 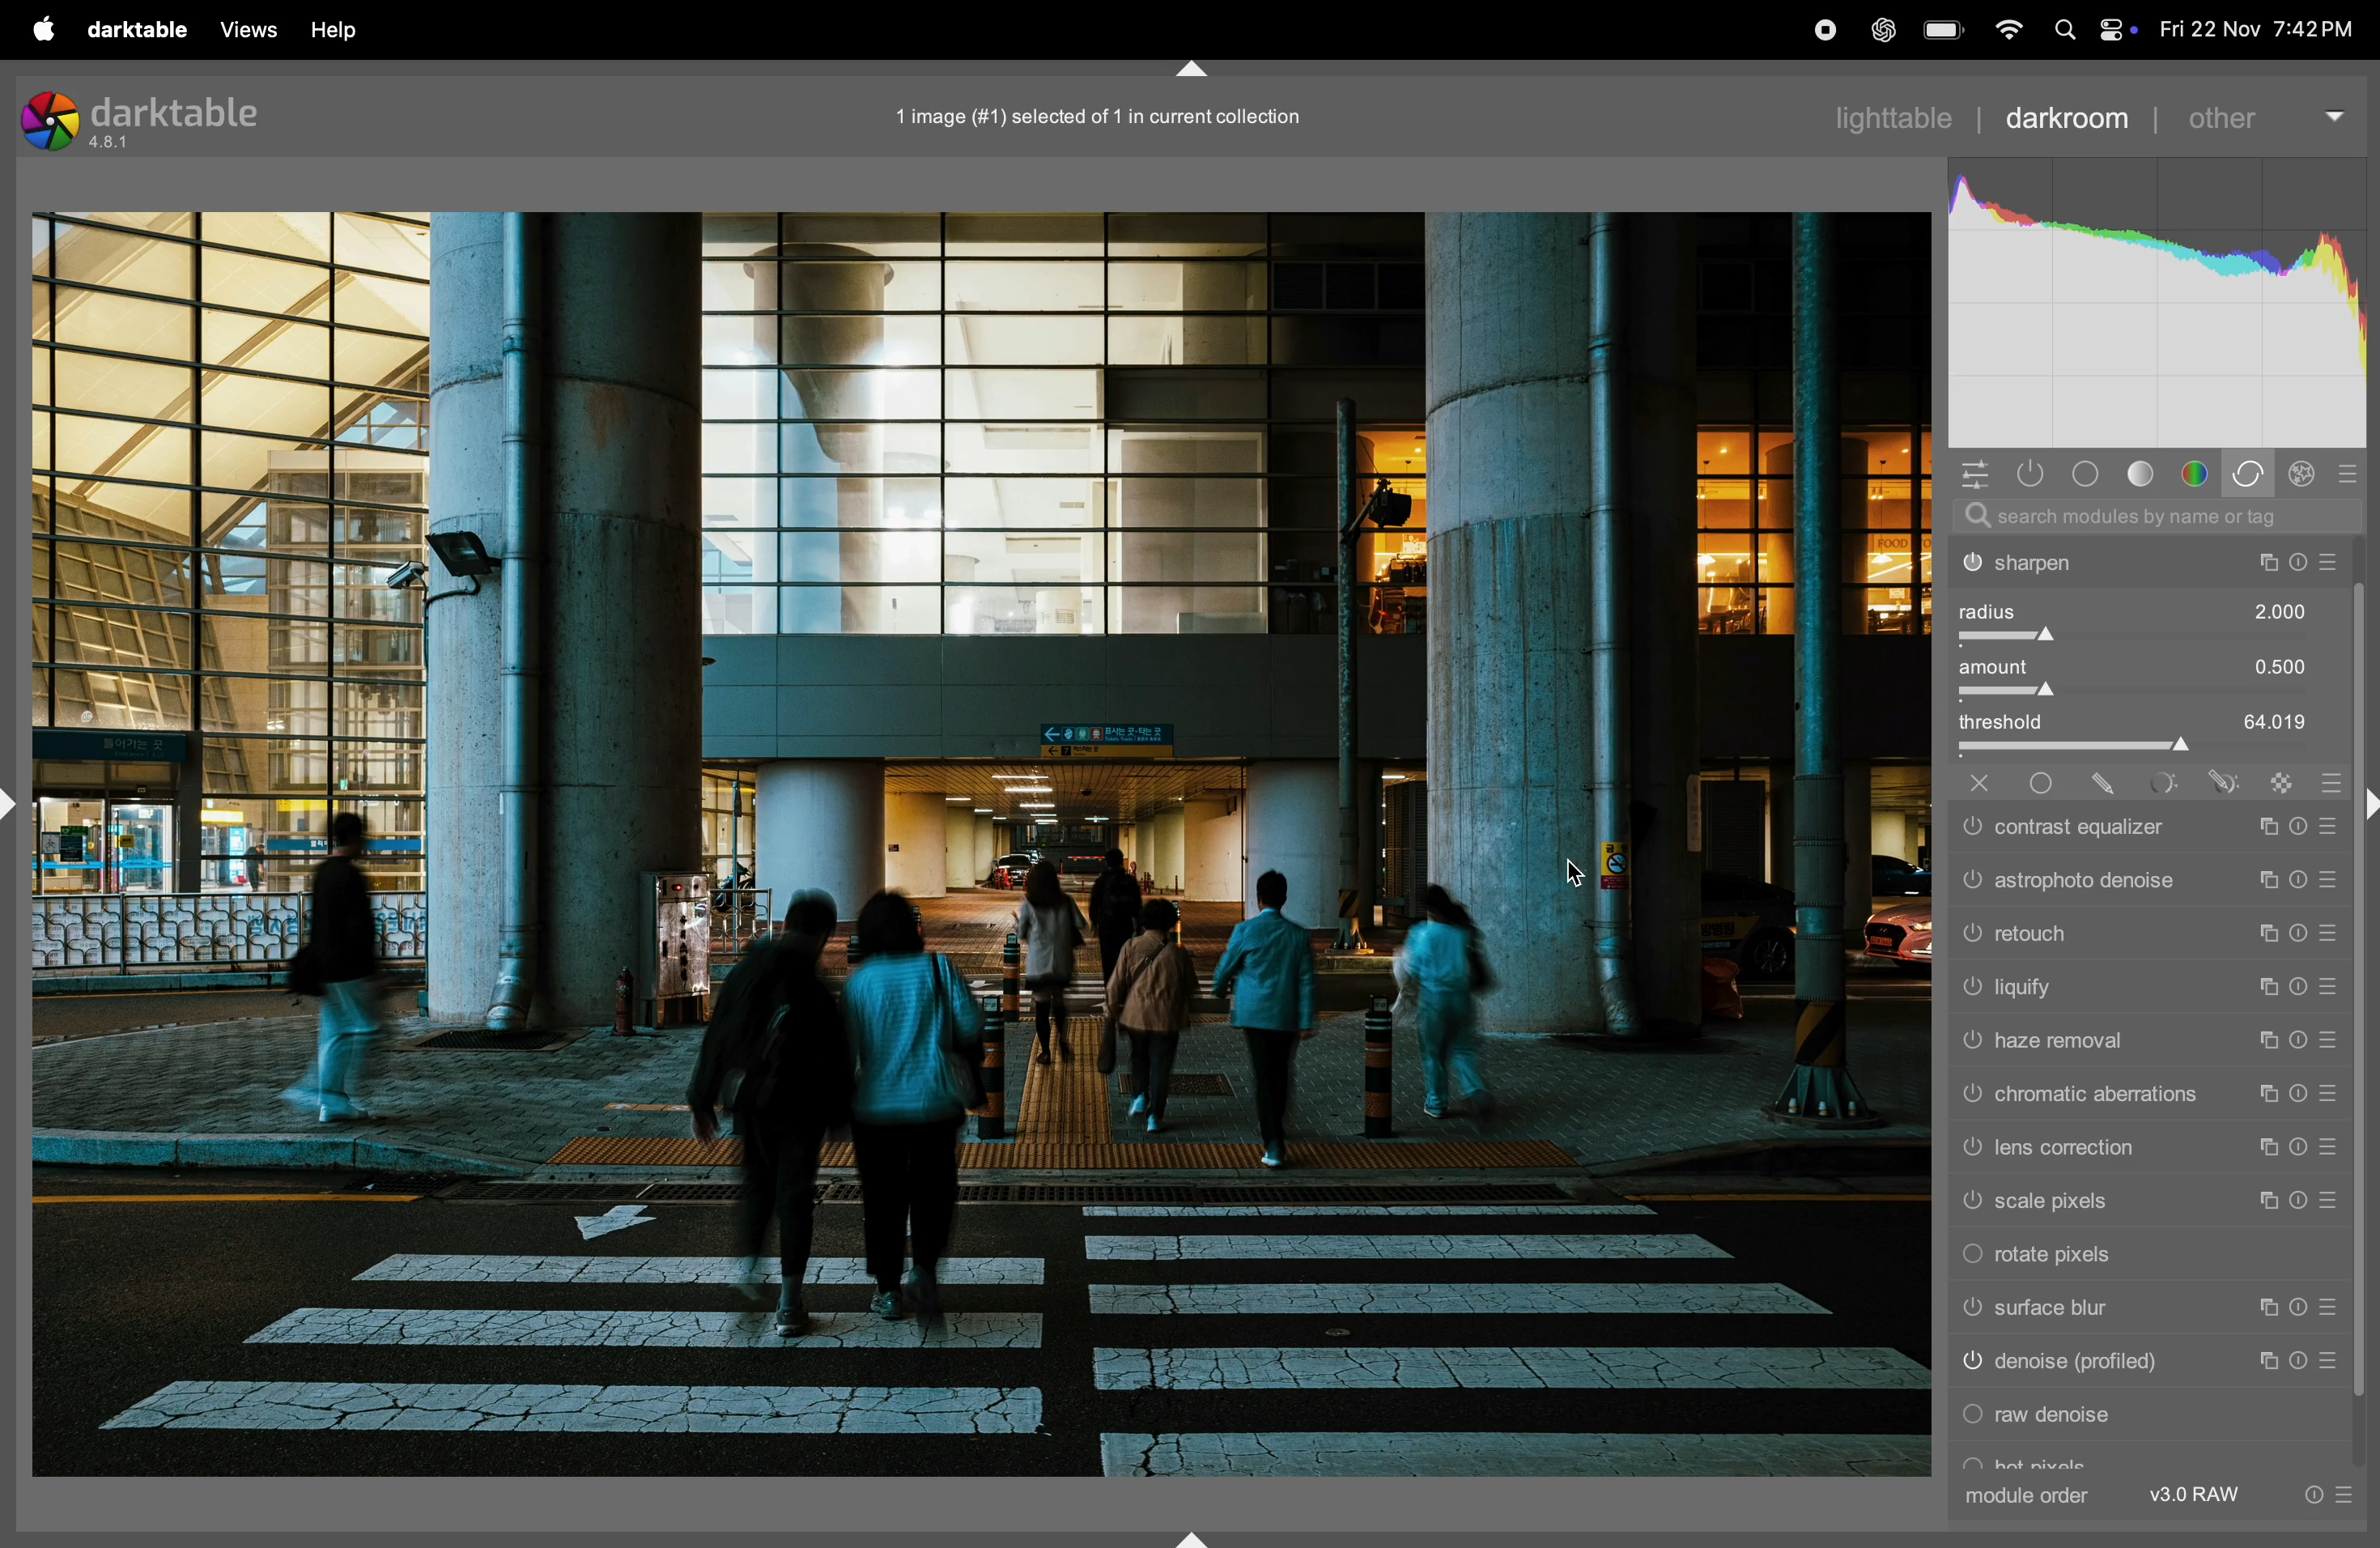 What do you see at coordinates (2064, 32) in the screenshot?
I see `spotlight search` at bounding box center [2064, 32].